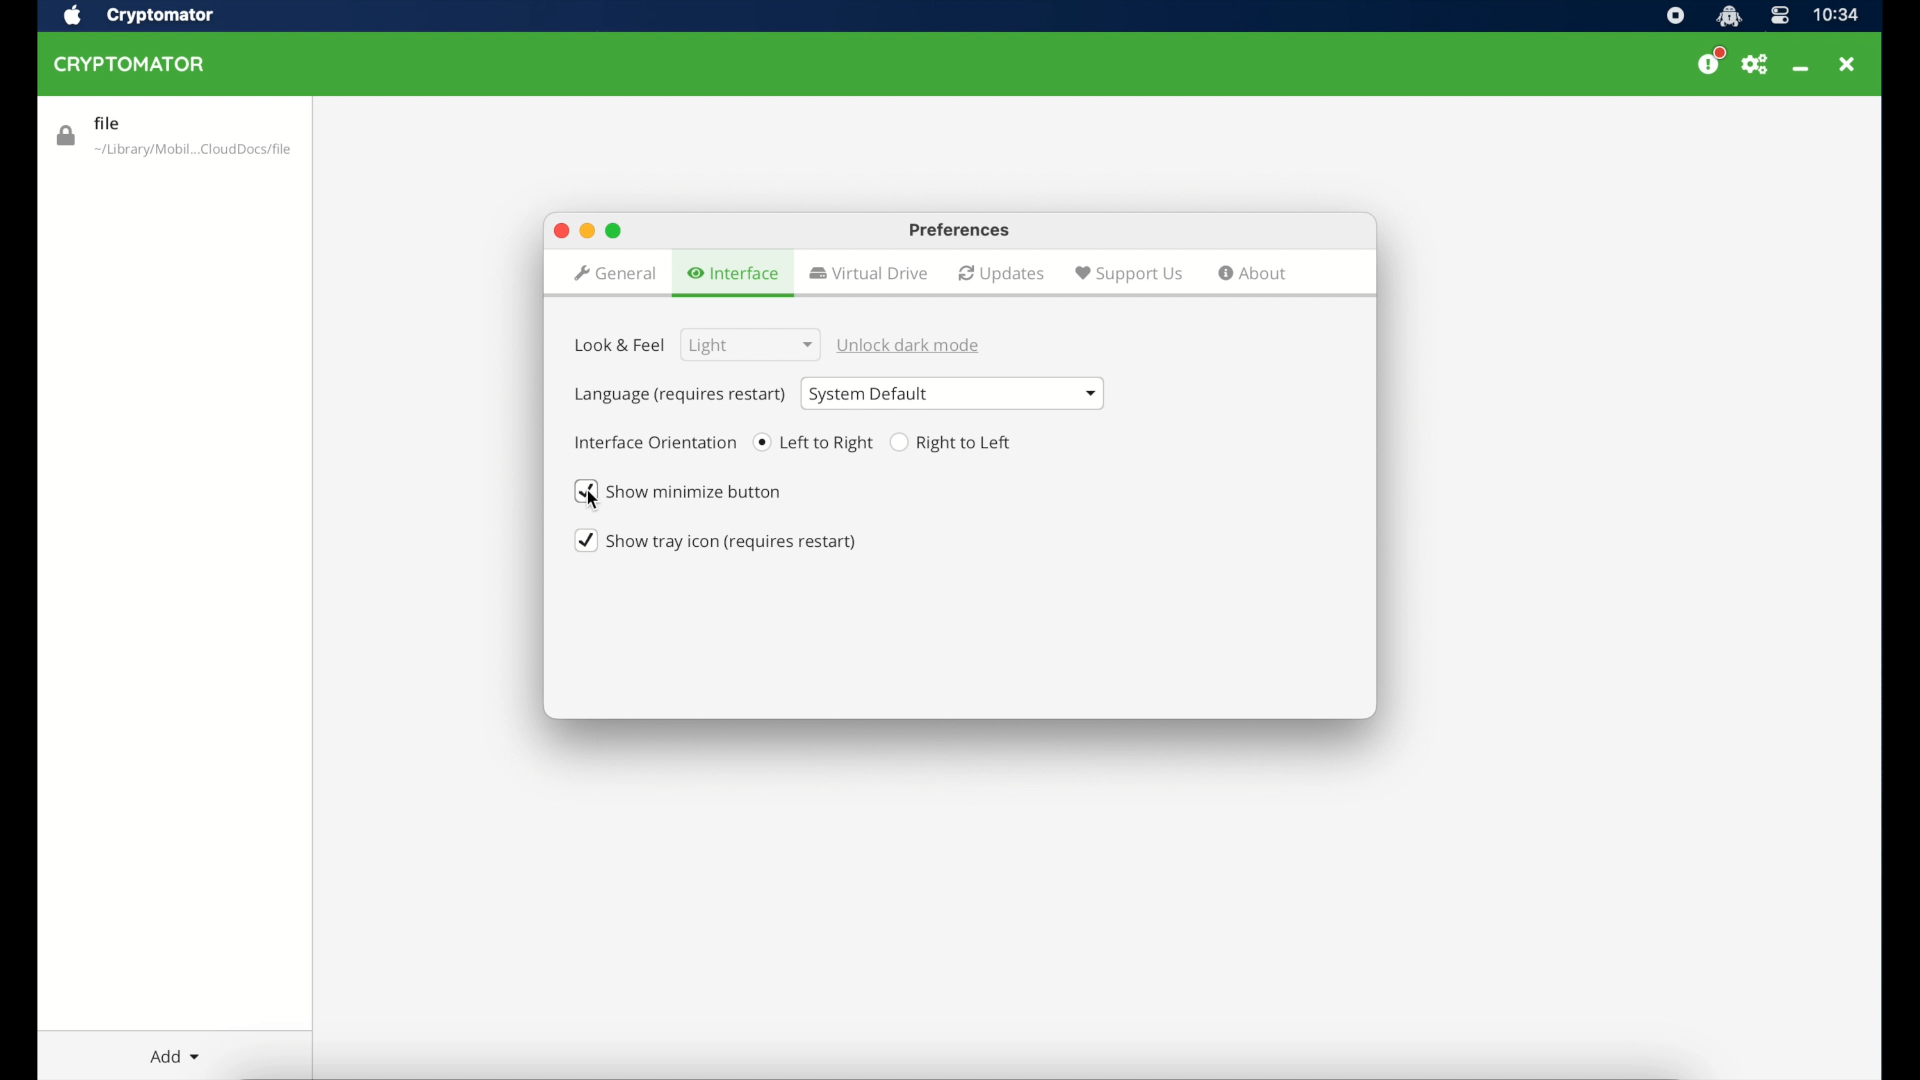  What do you see at coordinates (587, 492) in the screenshot?
I see `check mark` at bounding box center [587, 492].